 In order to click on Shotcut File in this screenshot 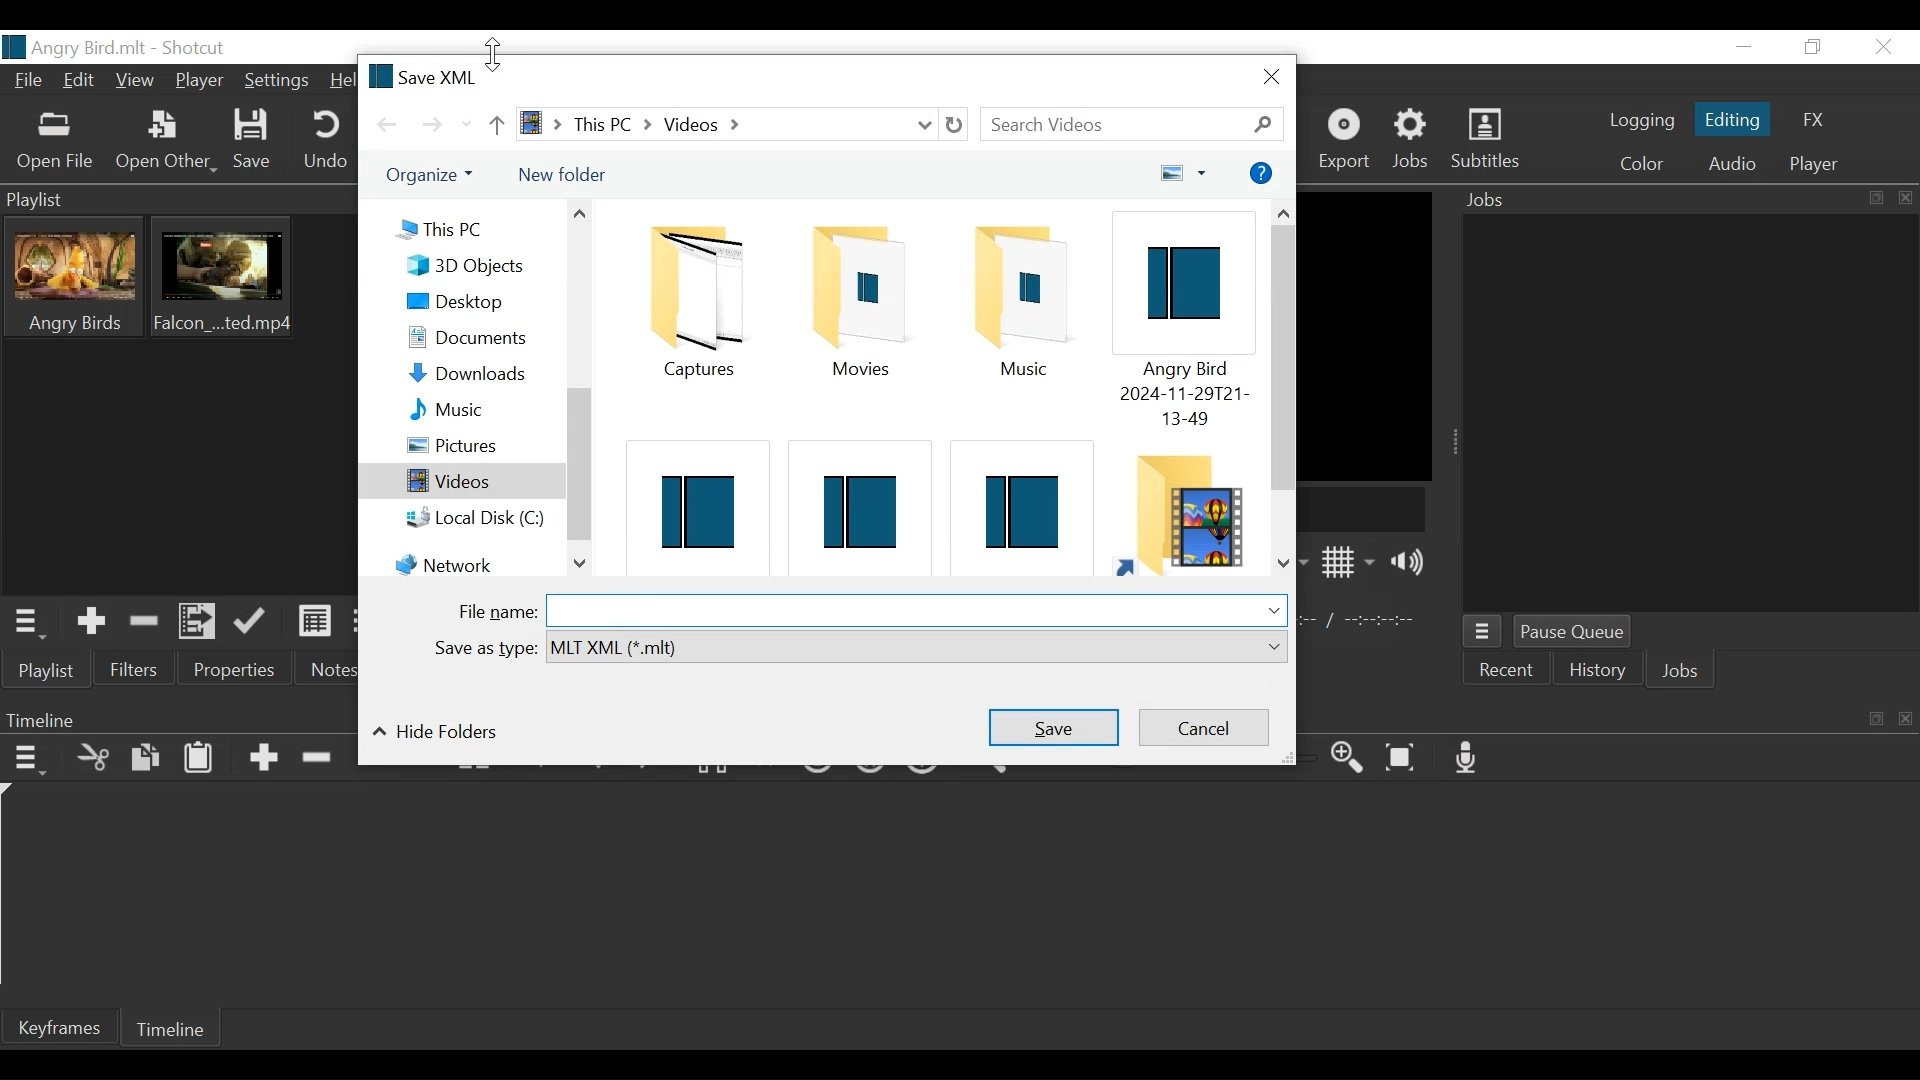, I will do `click(694, 500)`.